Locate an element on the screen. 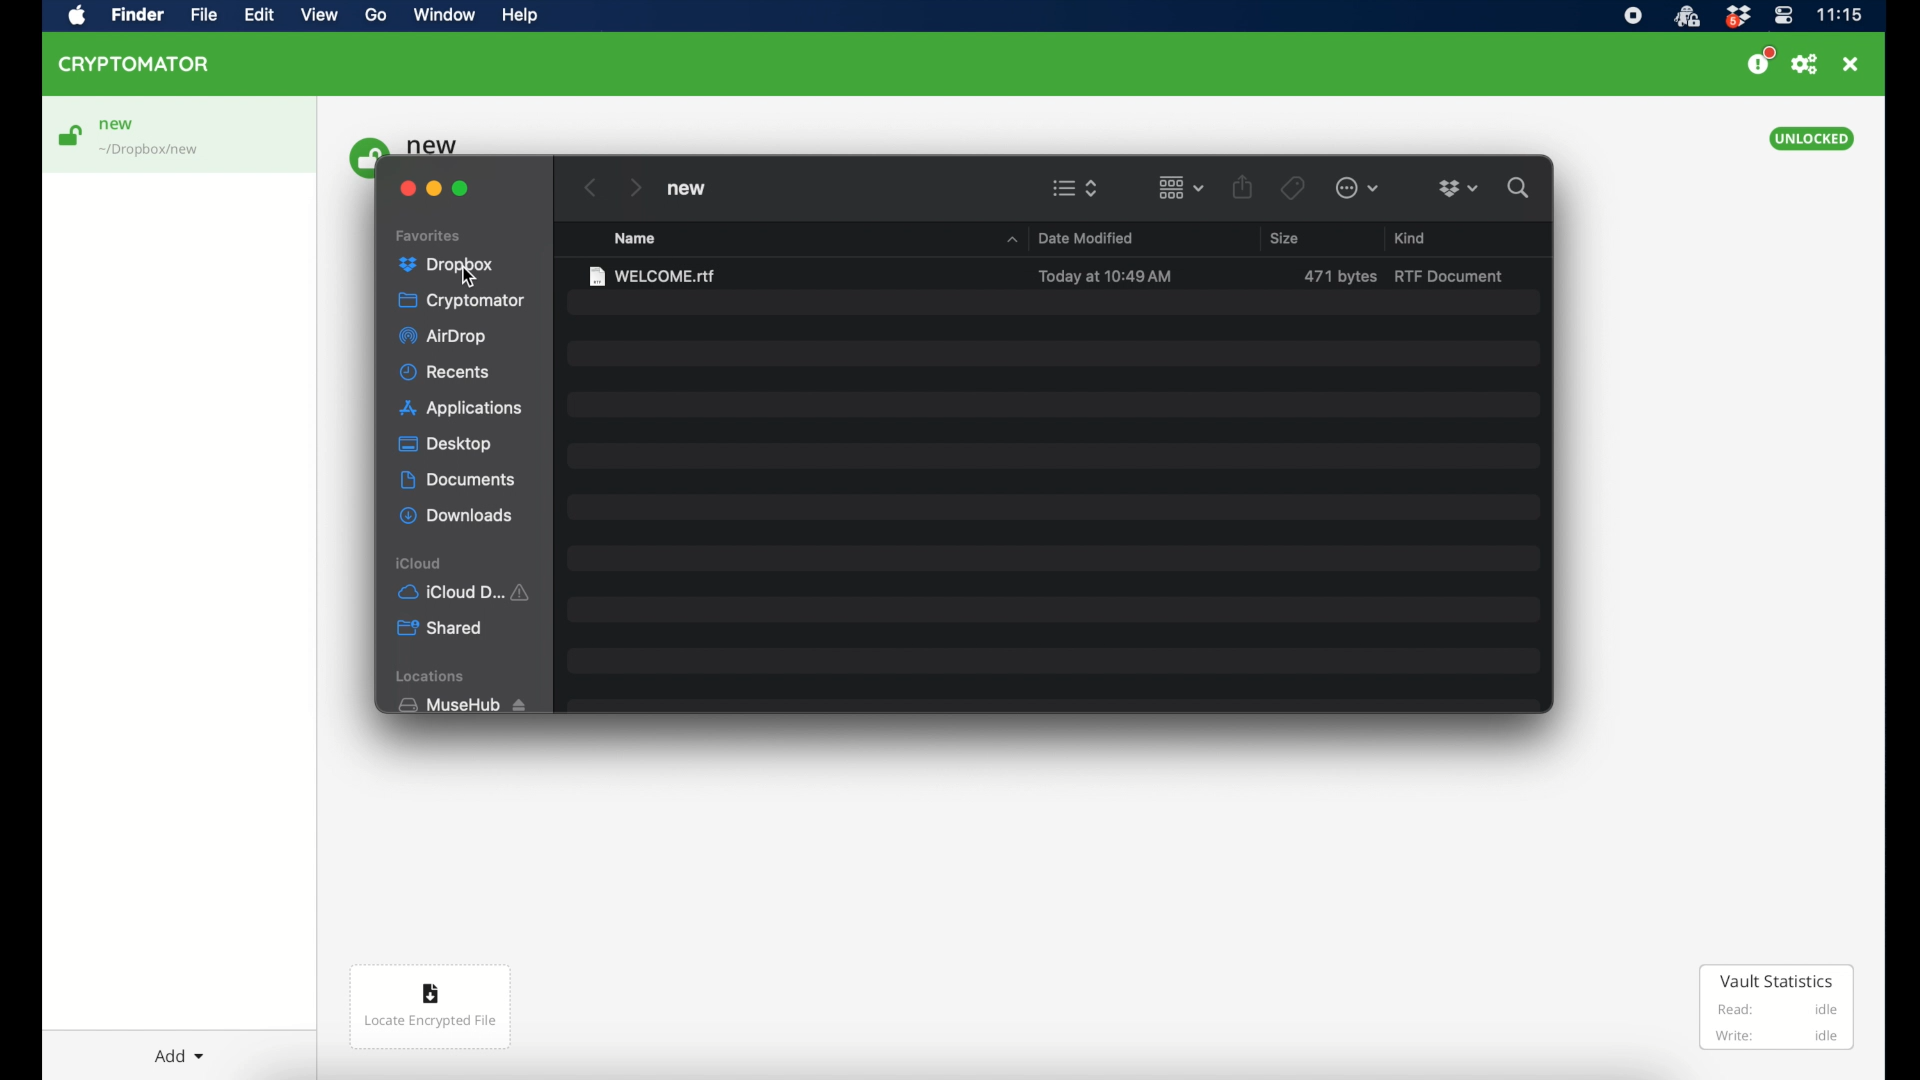 This screenshot has width=1920, height=1080. help is located at coordinates (519, 15).